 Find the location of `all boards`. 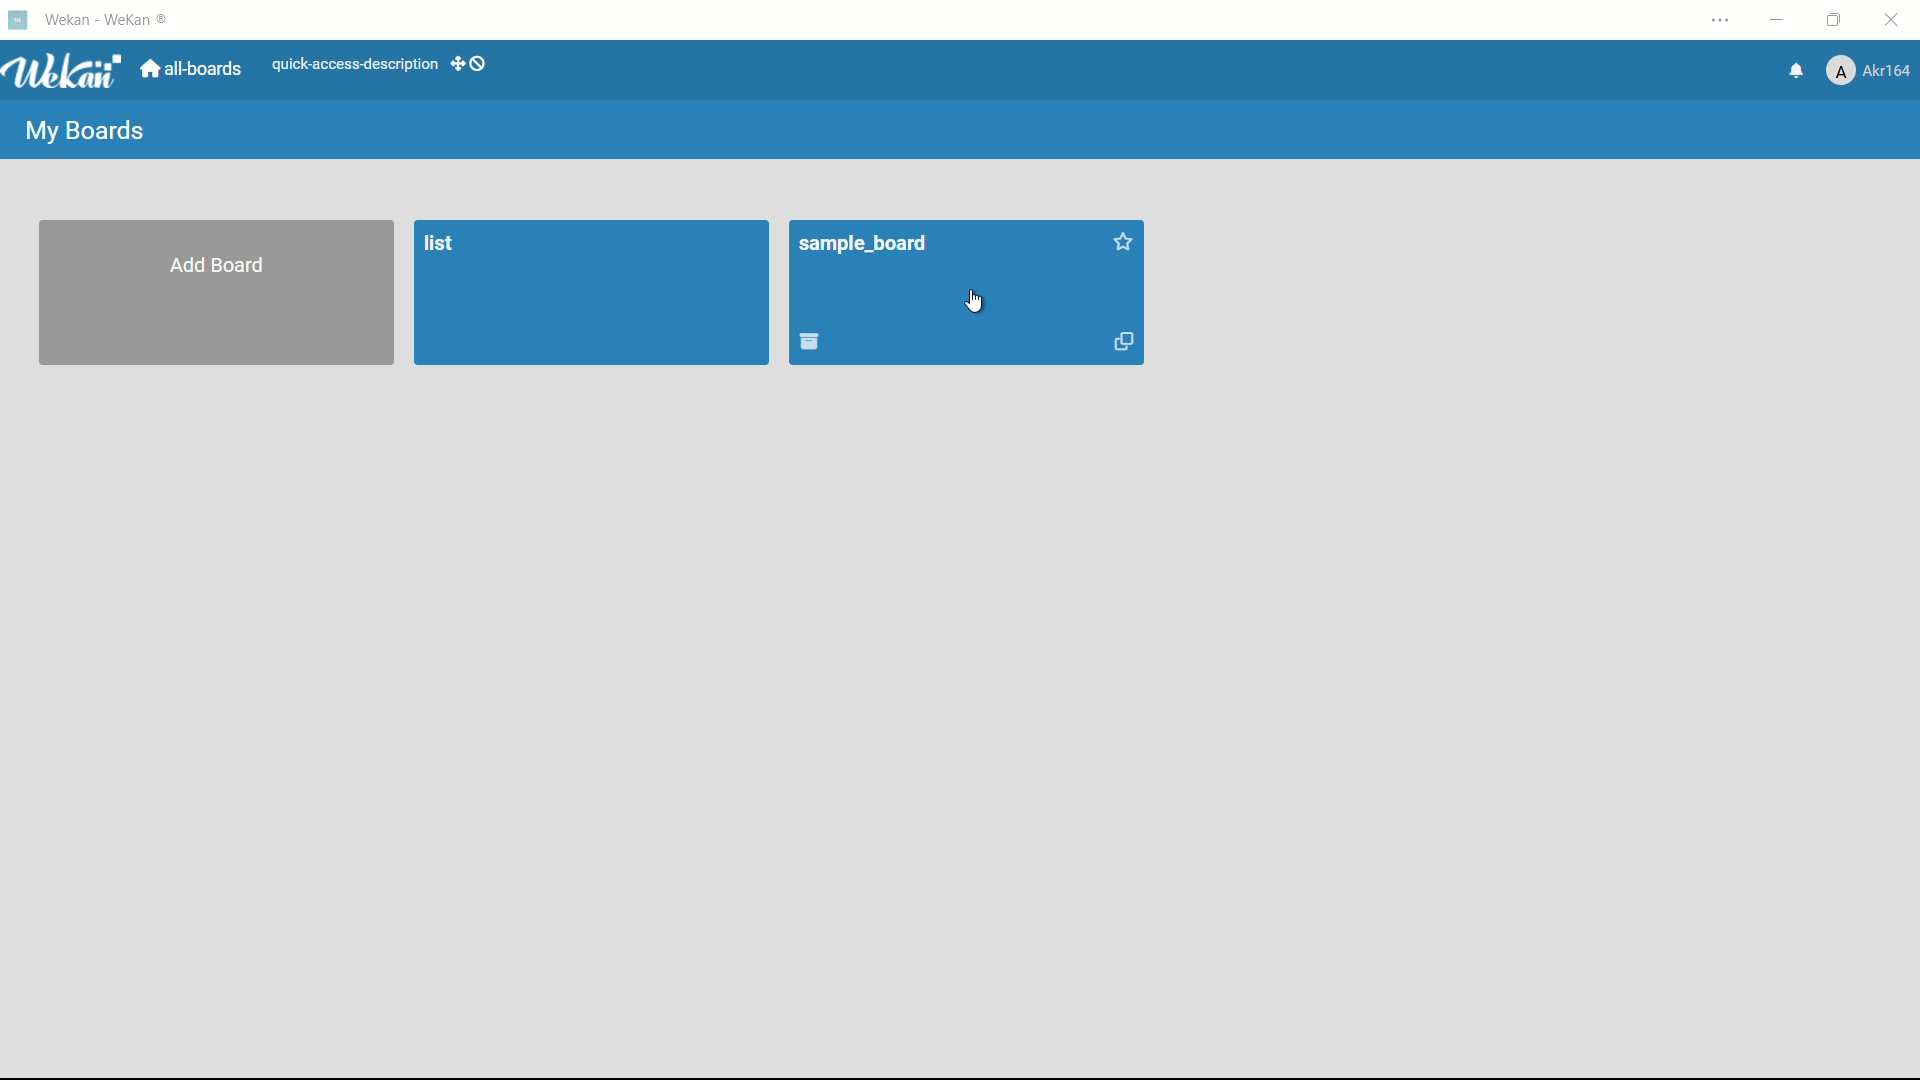

all boards is located at coordinates (194, 69).